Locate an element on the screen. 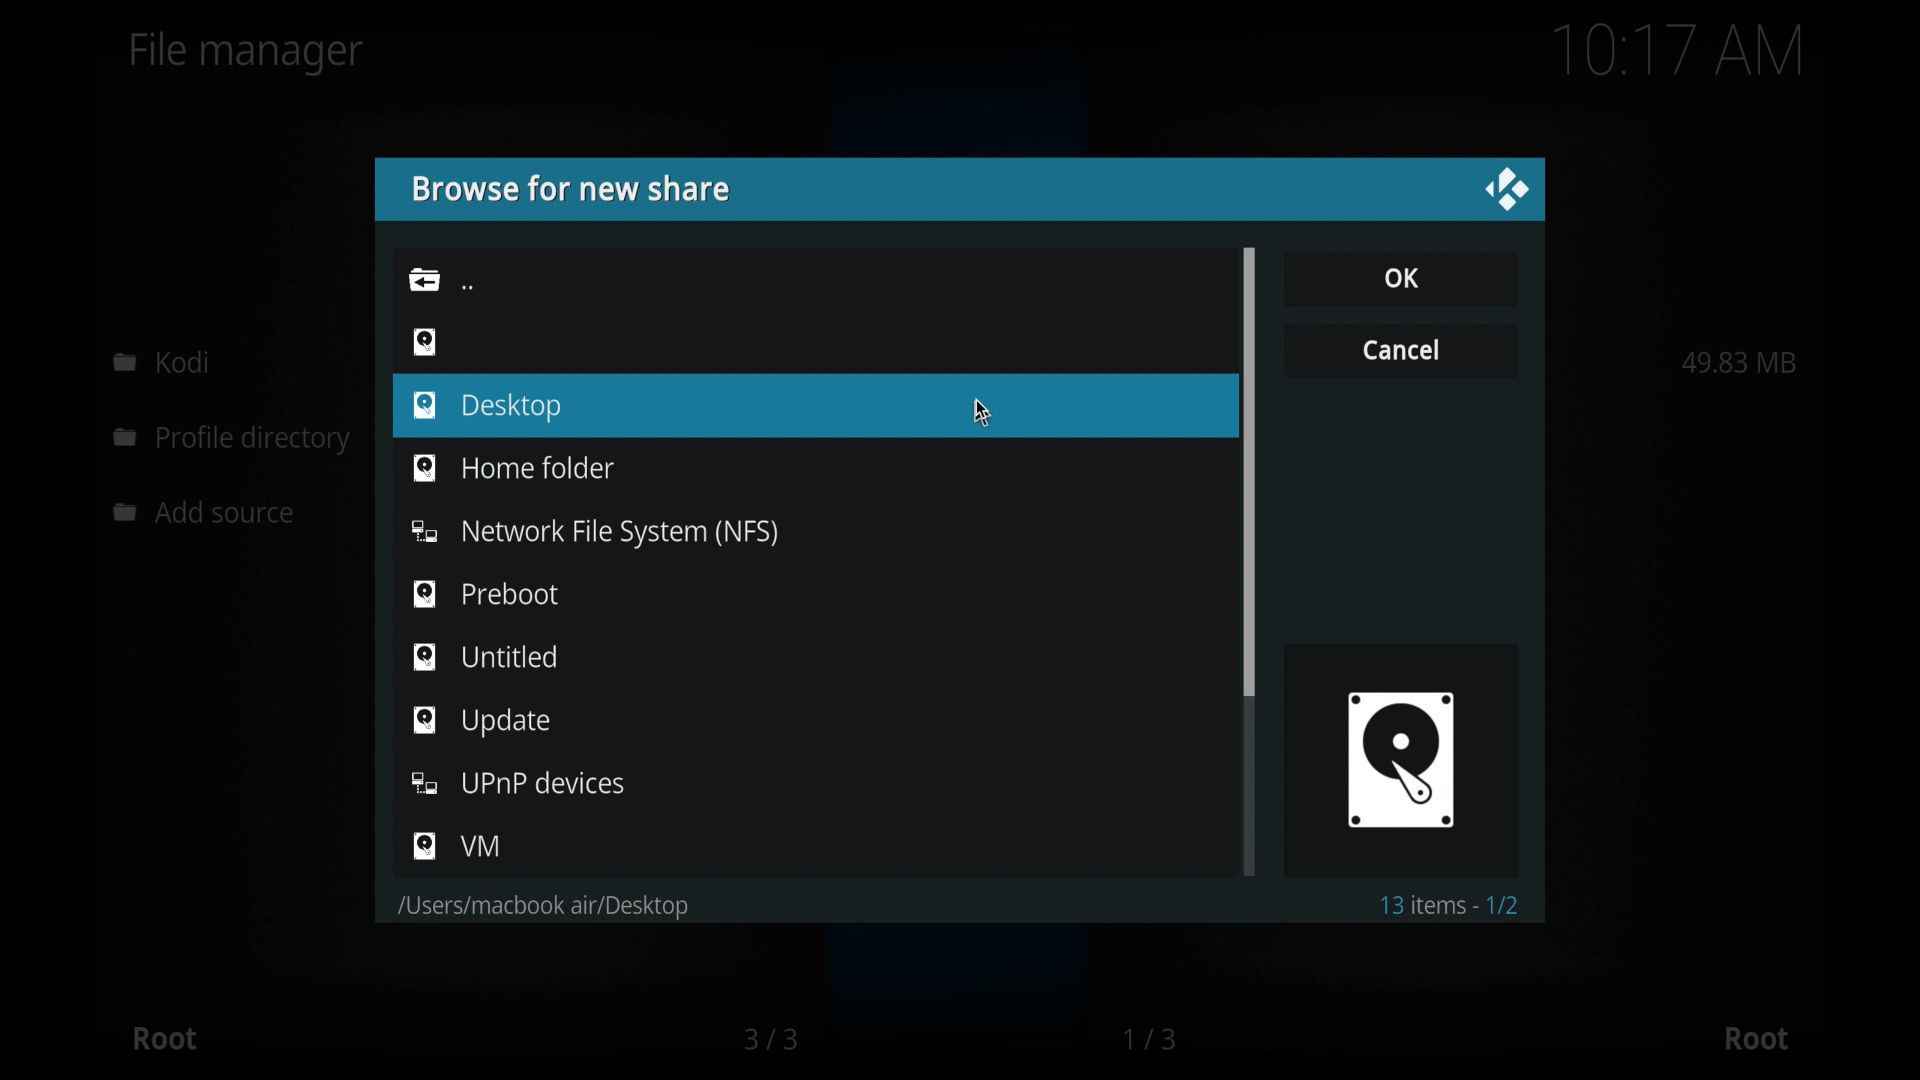  add source is located at coordinates (209, 513).